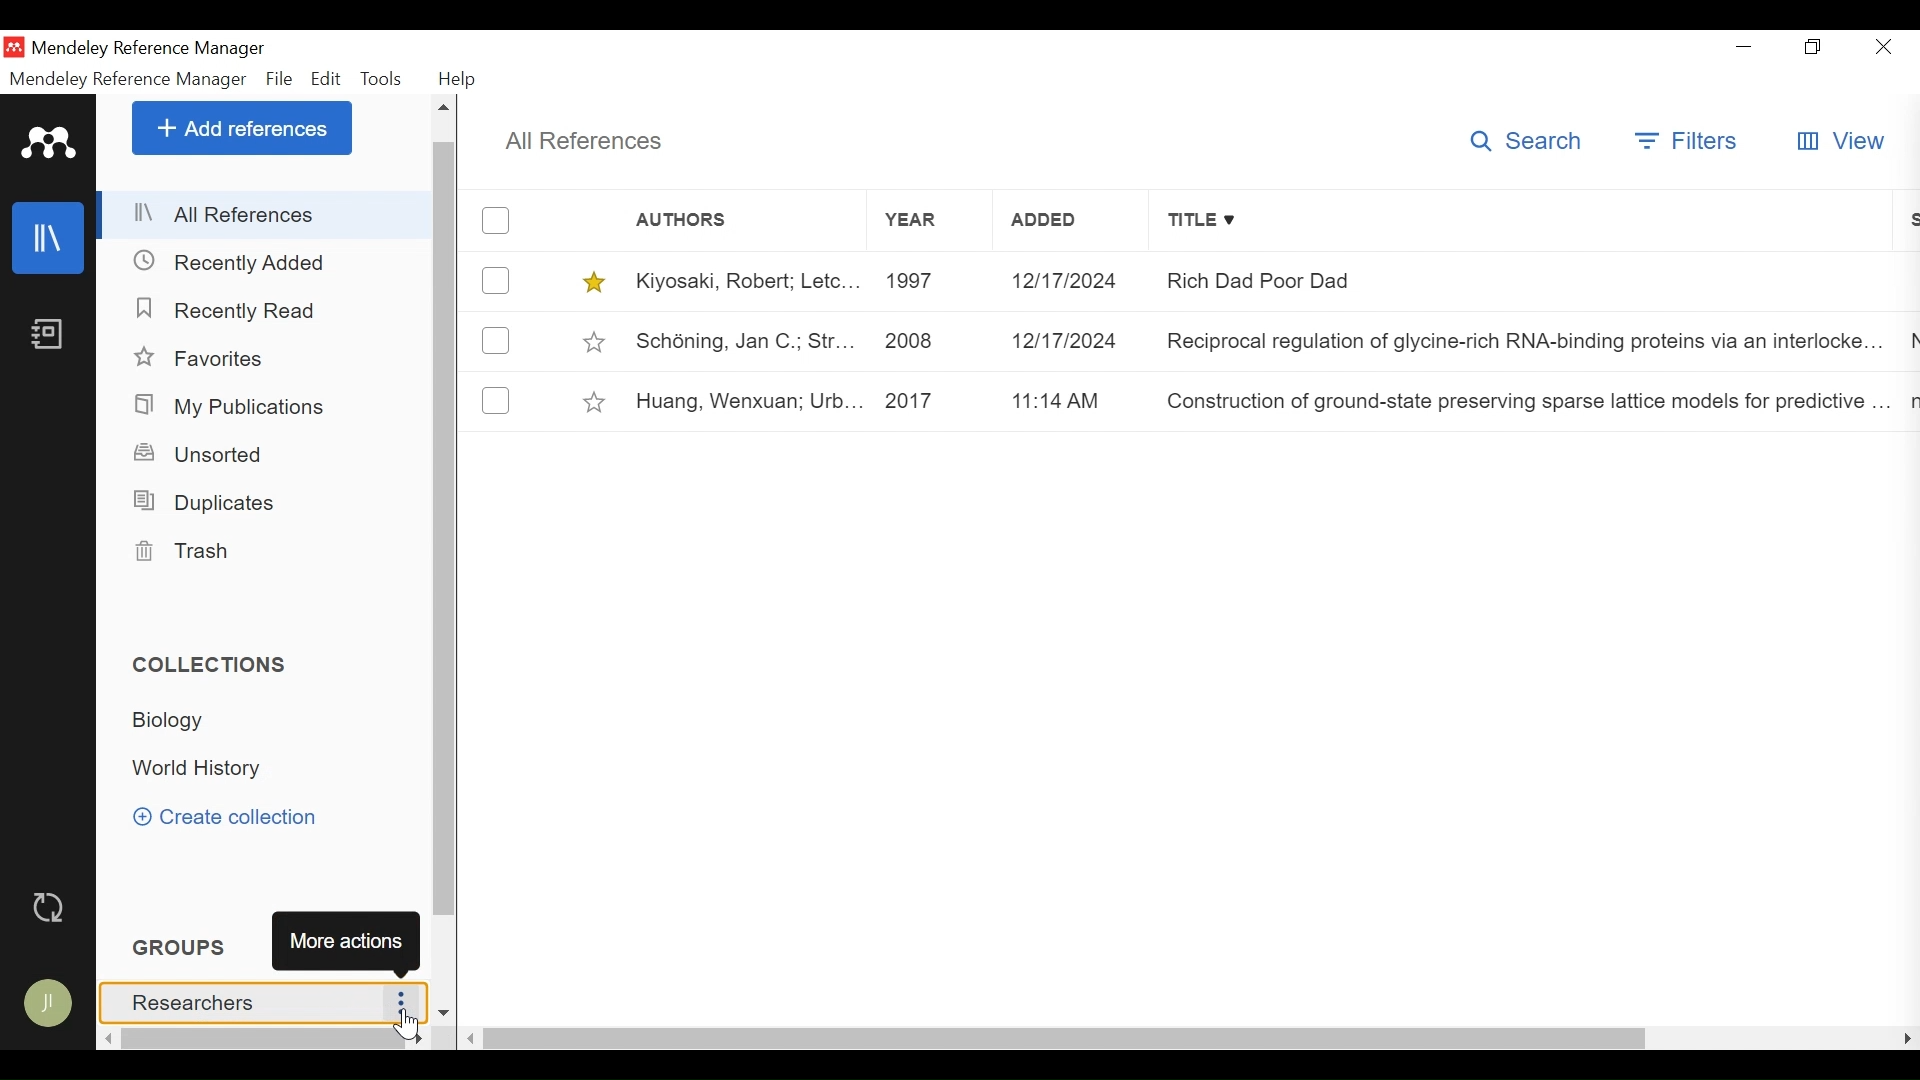 Image resolution: width=1920 pixels, height=1080 pixels. What do you see at coordinates (1071, 281) in the screenshot?
I see `12/12/2024` at bounding box center [1071, 281].